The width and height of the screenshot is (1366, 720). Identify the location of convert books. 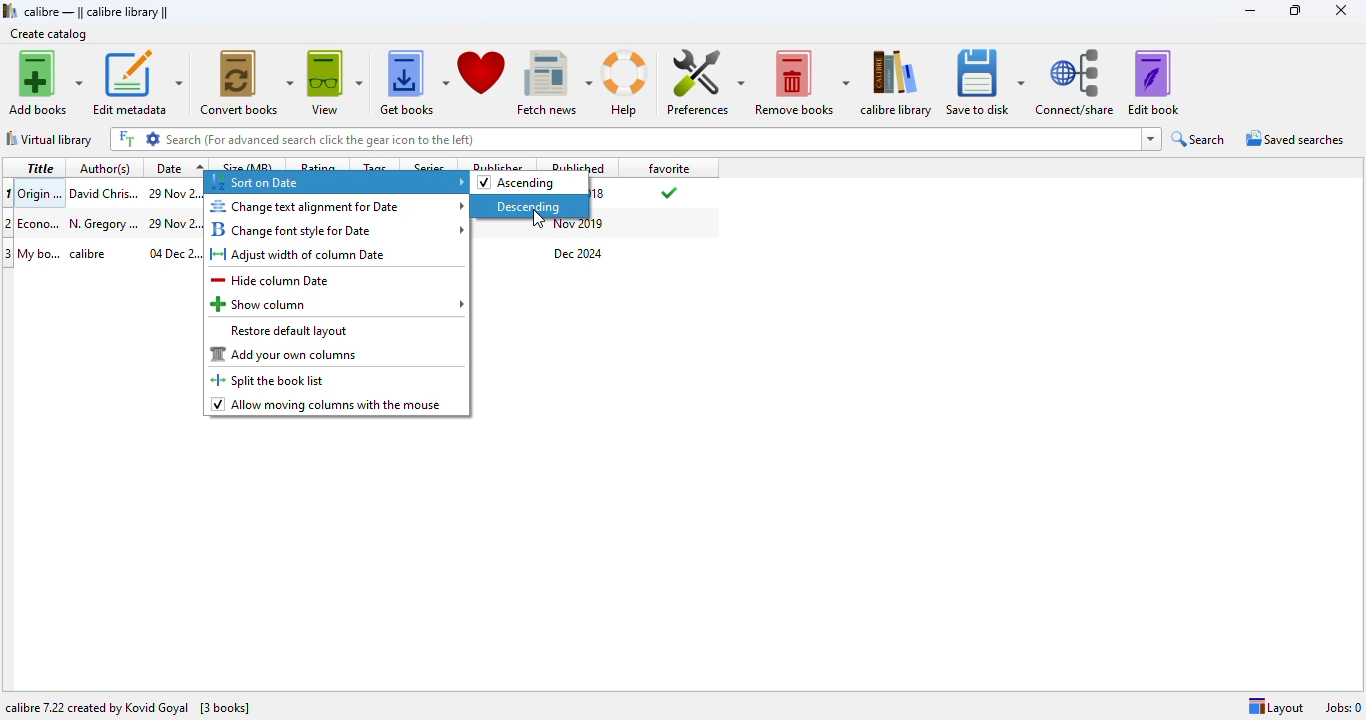
(247, 83).